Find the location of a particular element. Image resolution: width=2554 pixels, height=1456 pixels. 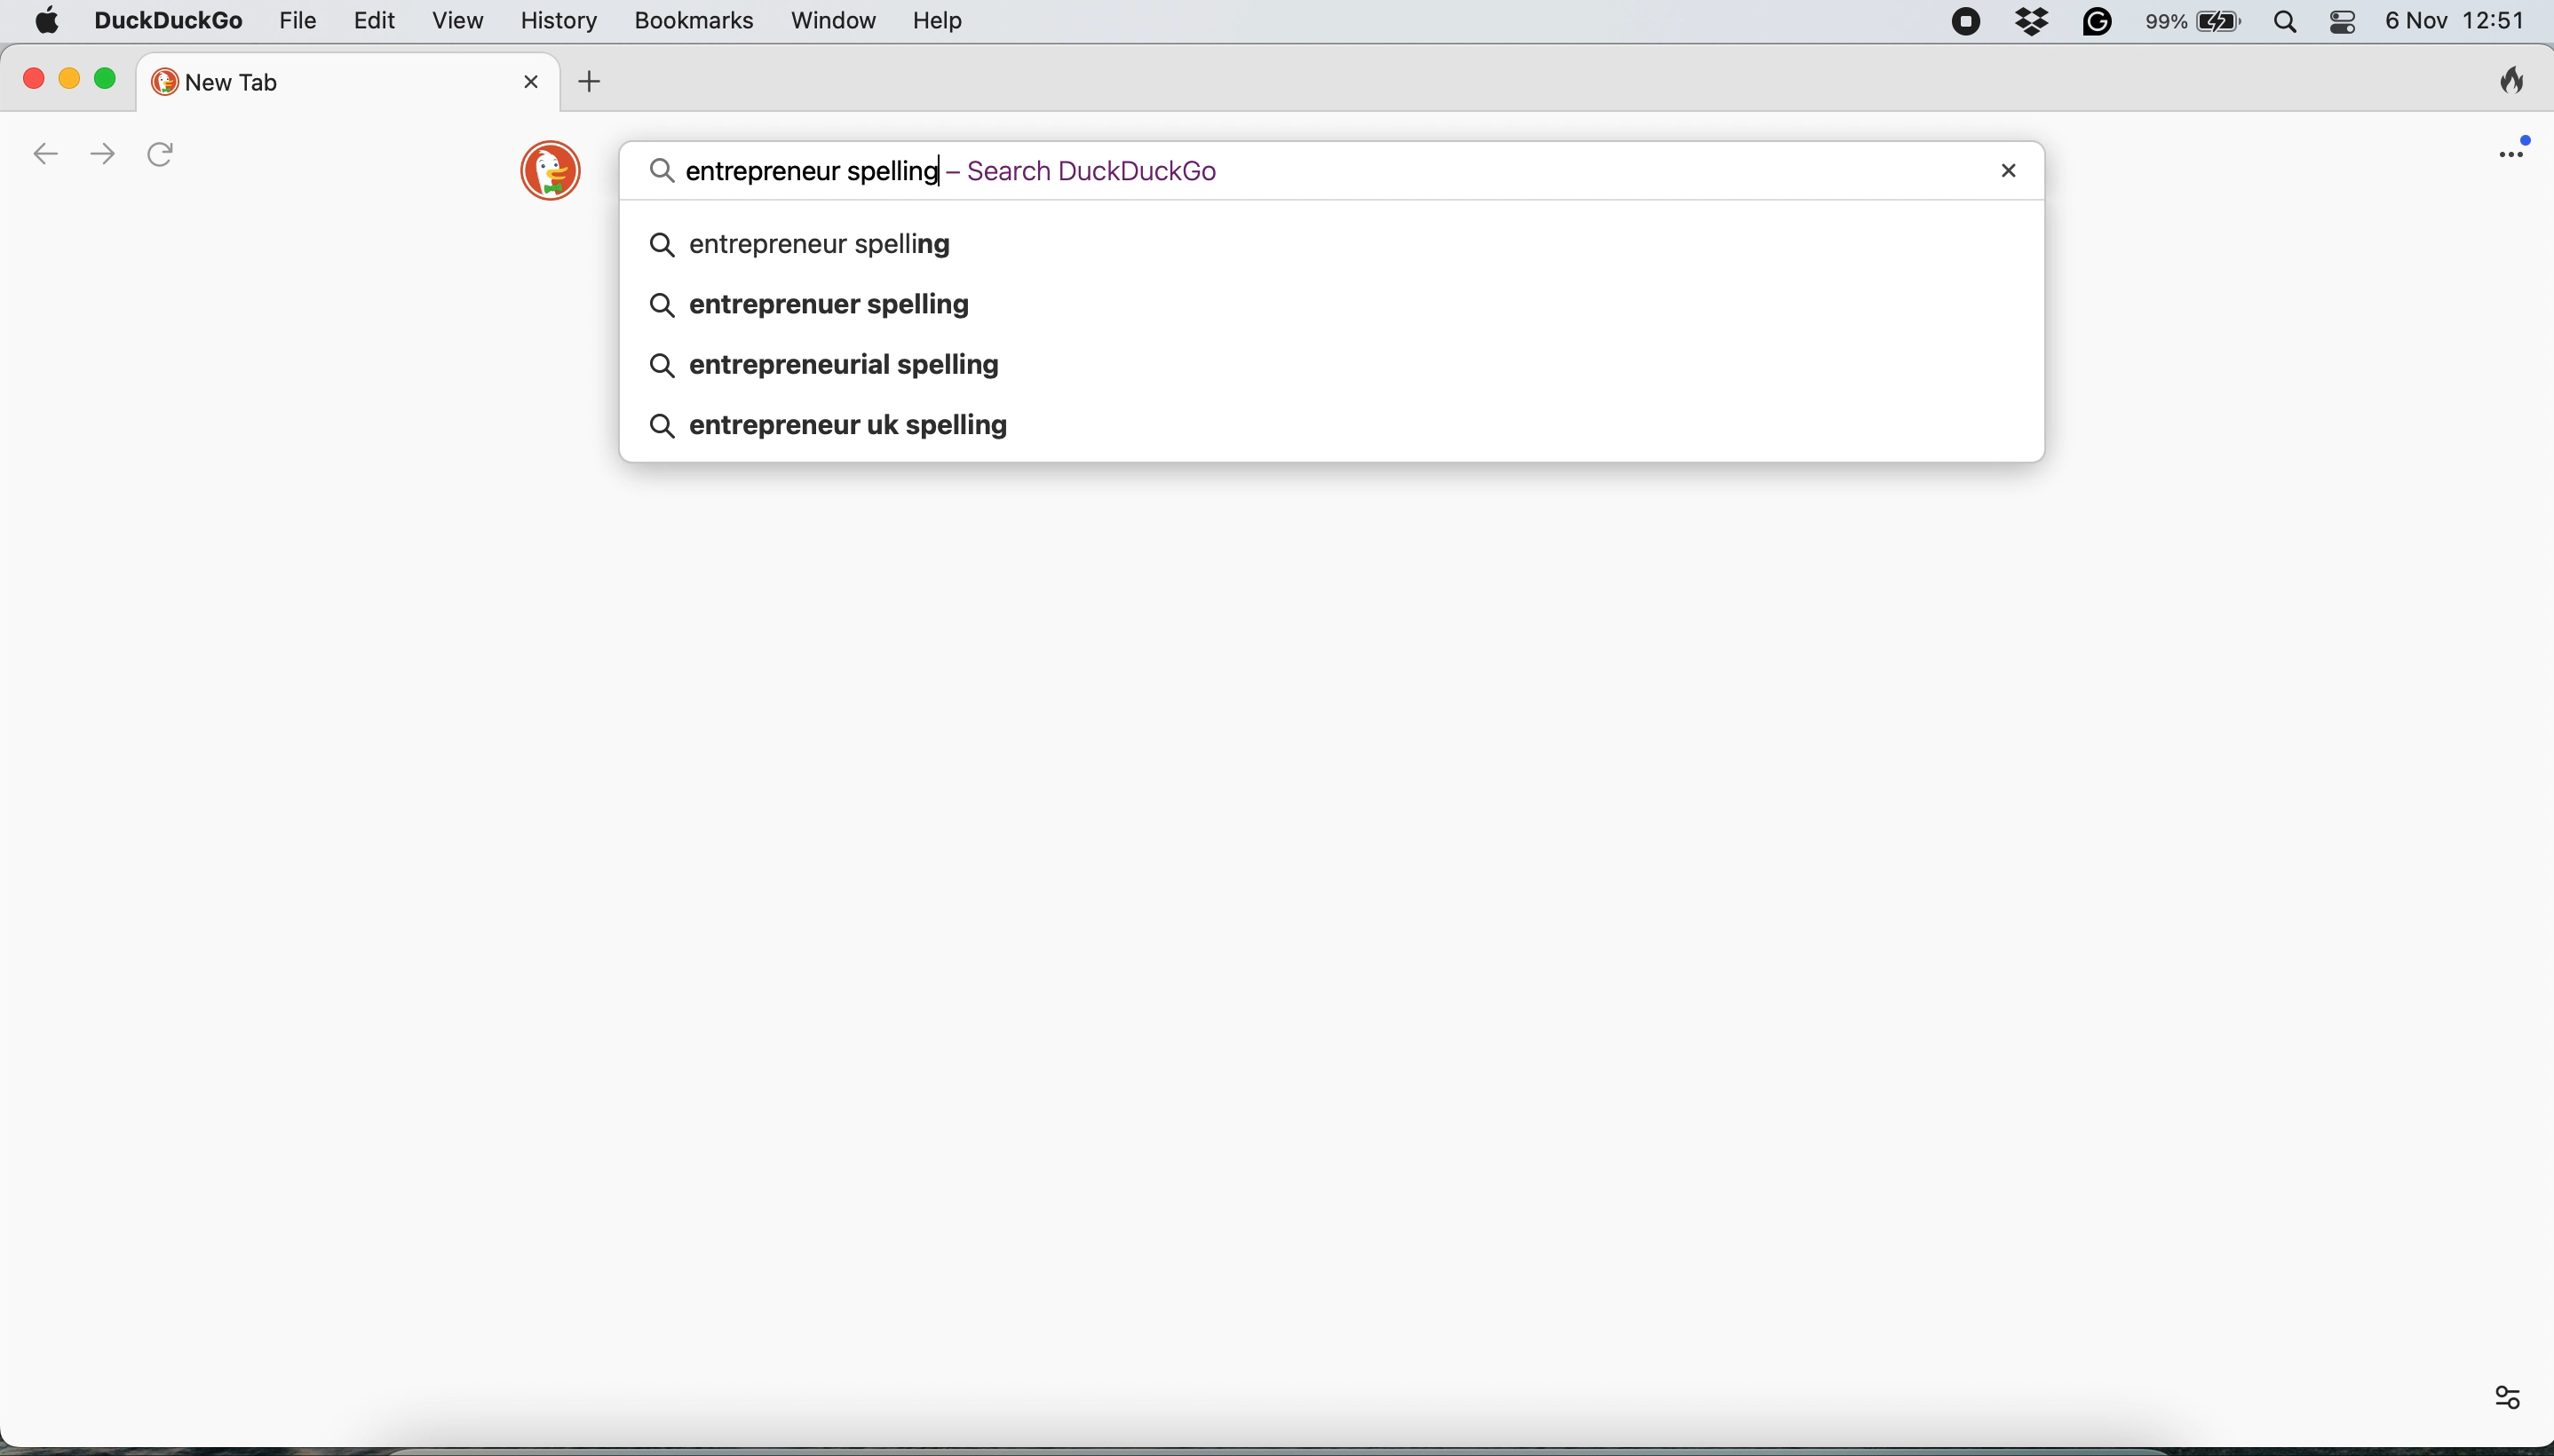

refresh is located at coordinates (162, 156).